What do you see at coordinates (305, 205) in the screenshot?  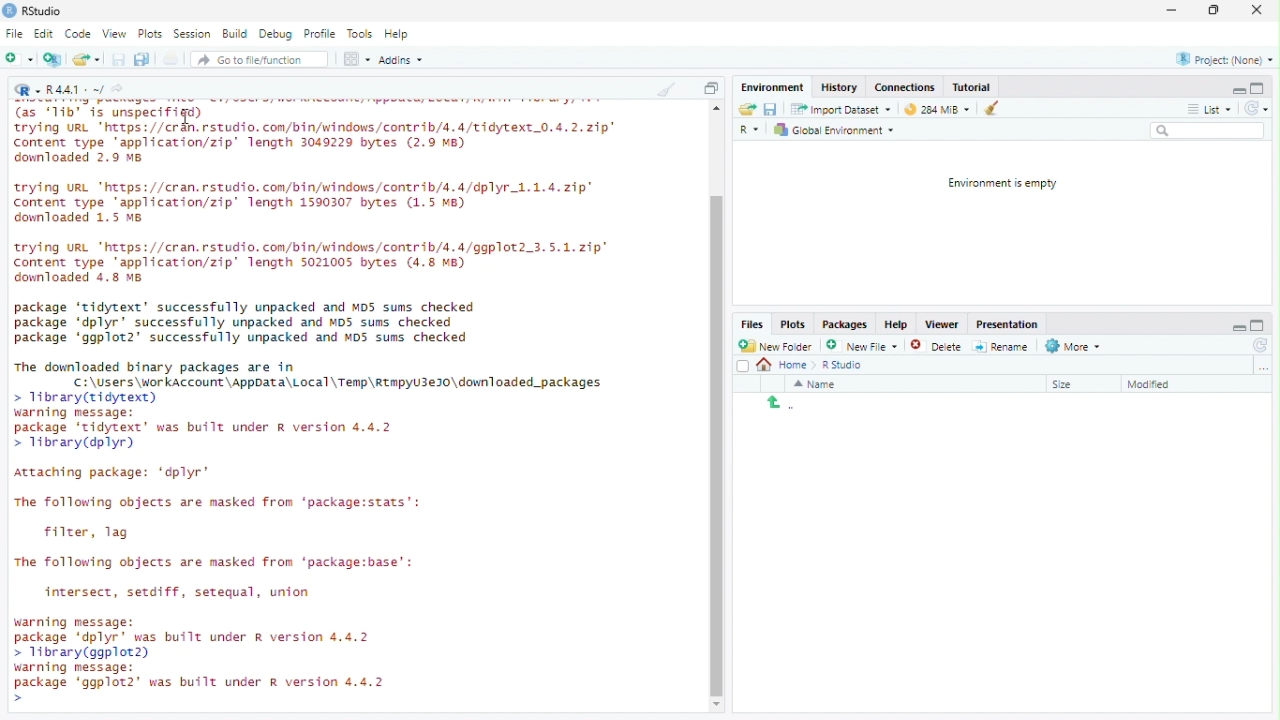 I see `trying URL "https://cran.rstudio.com/bin/windows/contrib/4.4/dplyr_1.1.4.2ip"
content type "application/zip’ length 1590307 bytes (1.5 8)
downloaded 1.5 M8` at bounding box center [305, 205].